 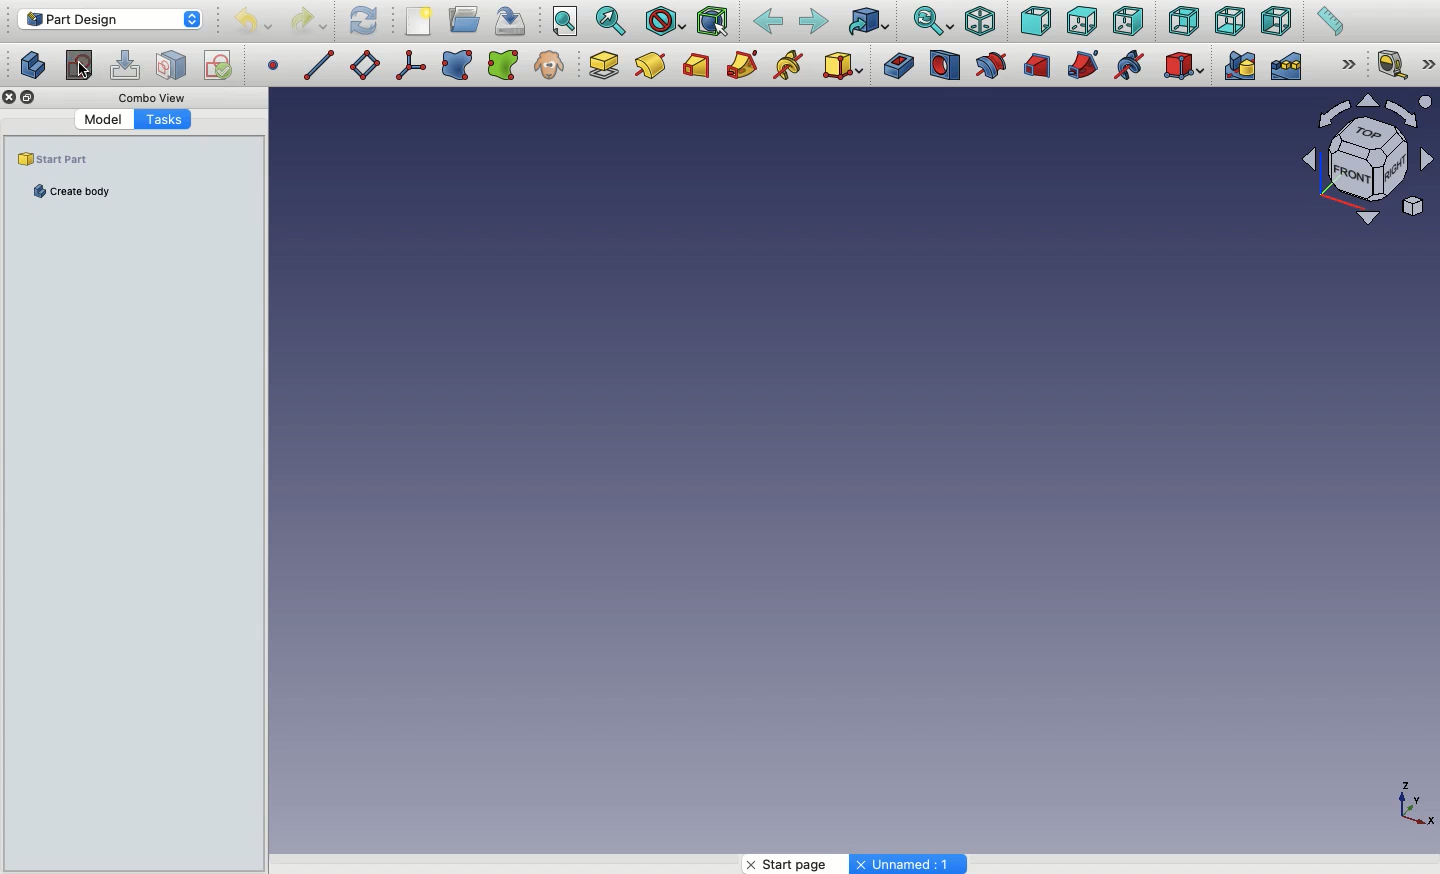 I want to click on Subtractive pipe, so click(x=1084, y=64).